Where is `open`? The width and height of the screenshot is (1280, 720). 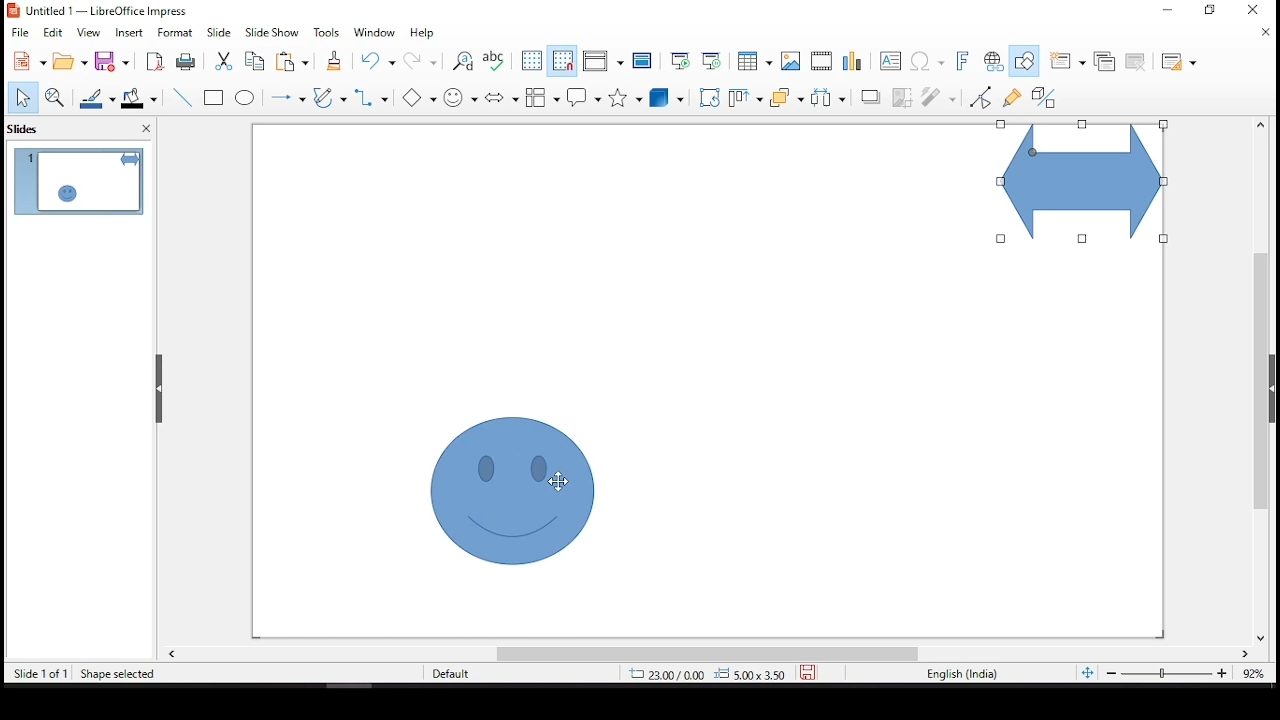 open is located at coordinates (70, 61).